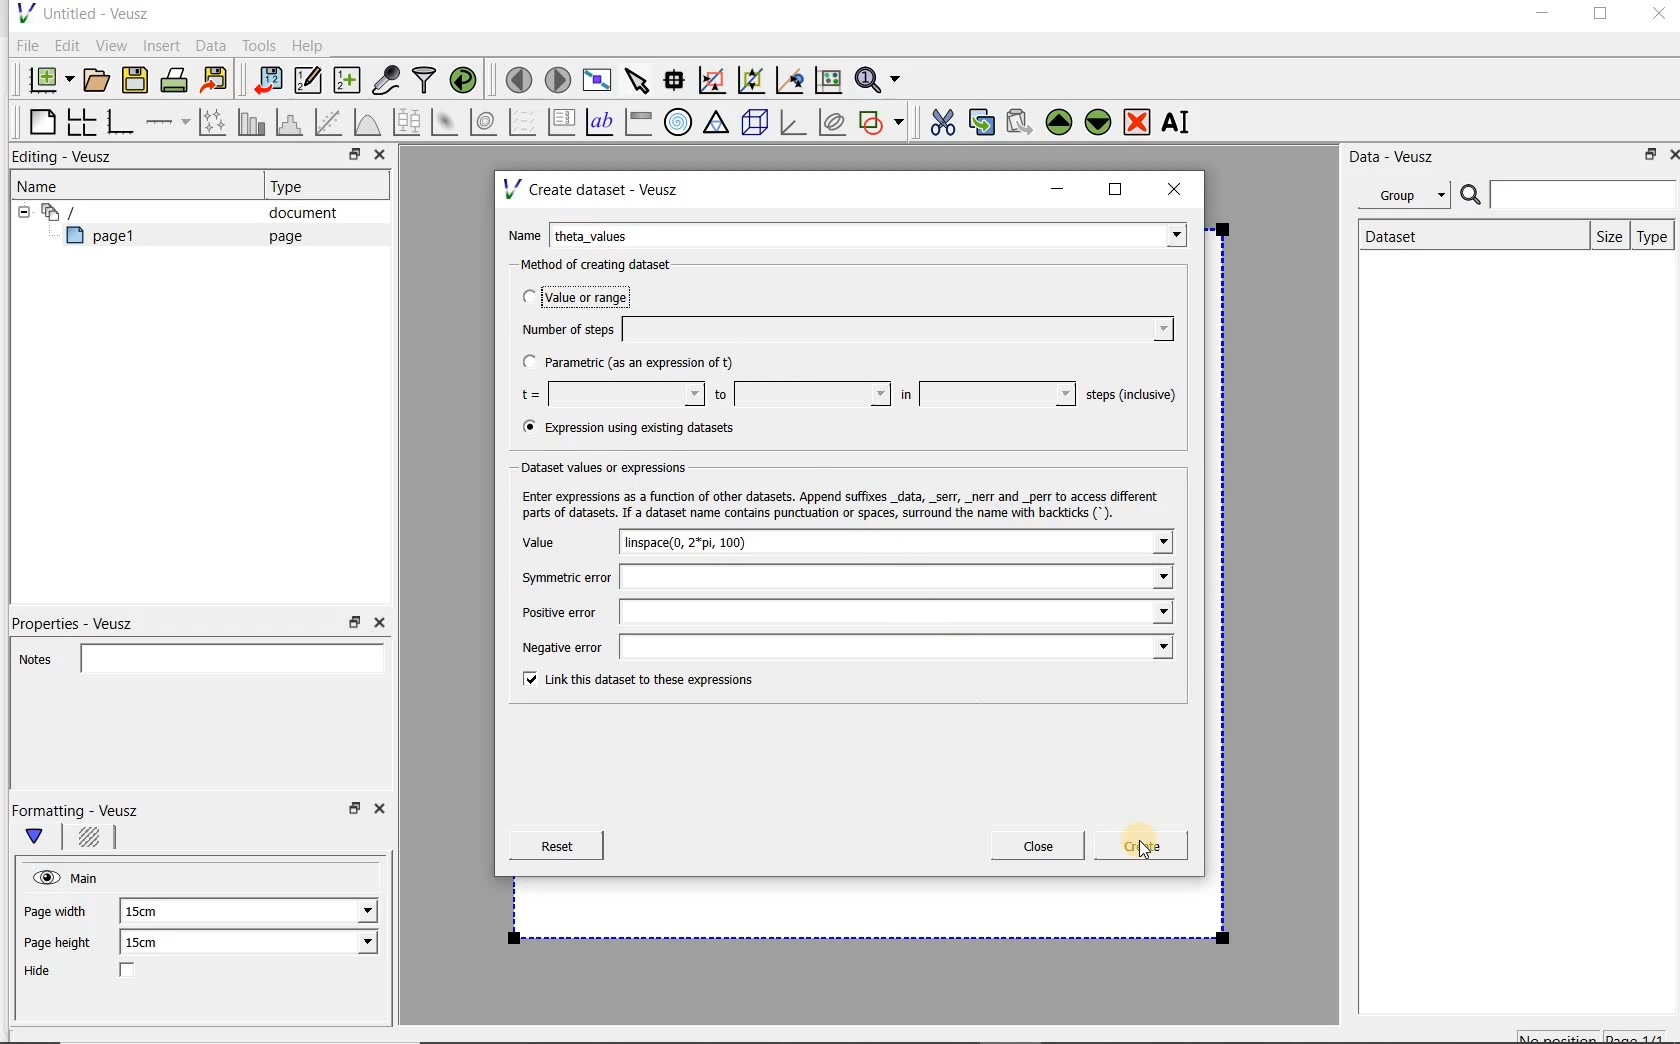 The width and height of the screenshot is (1680, 1044). Describe the element at coordinates (1643, 1036) in the screenshot. I see `page1/1` at that location.